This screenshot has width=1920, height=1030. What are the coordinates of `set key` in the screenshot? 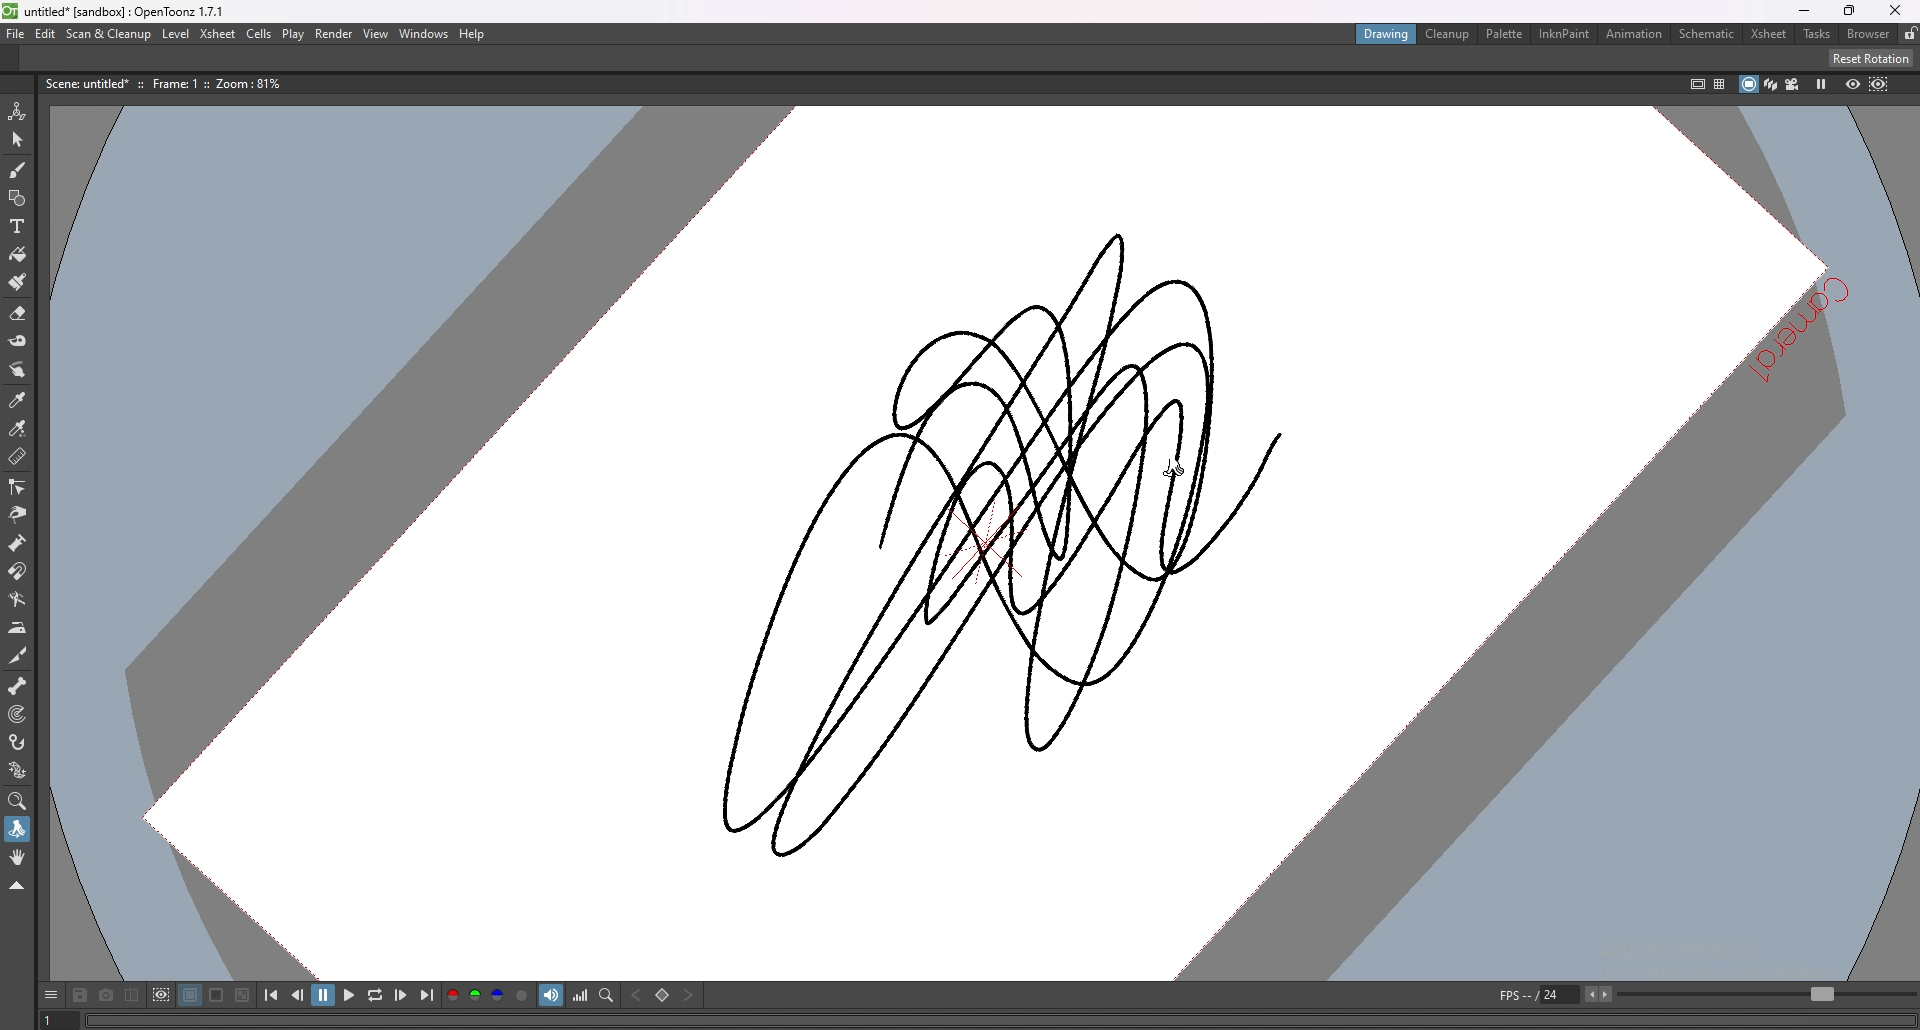 It's located at (662, 995).